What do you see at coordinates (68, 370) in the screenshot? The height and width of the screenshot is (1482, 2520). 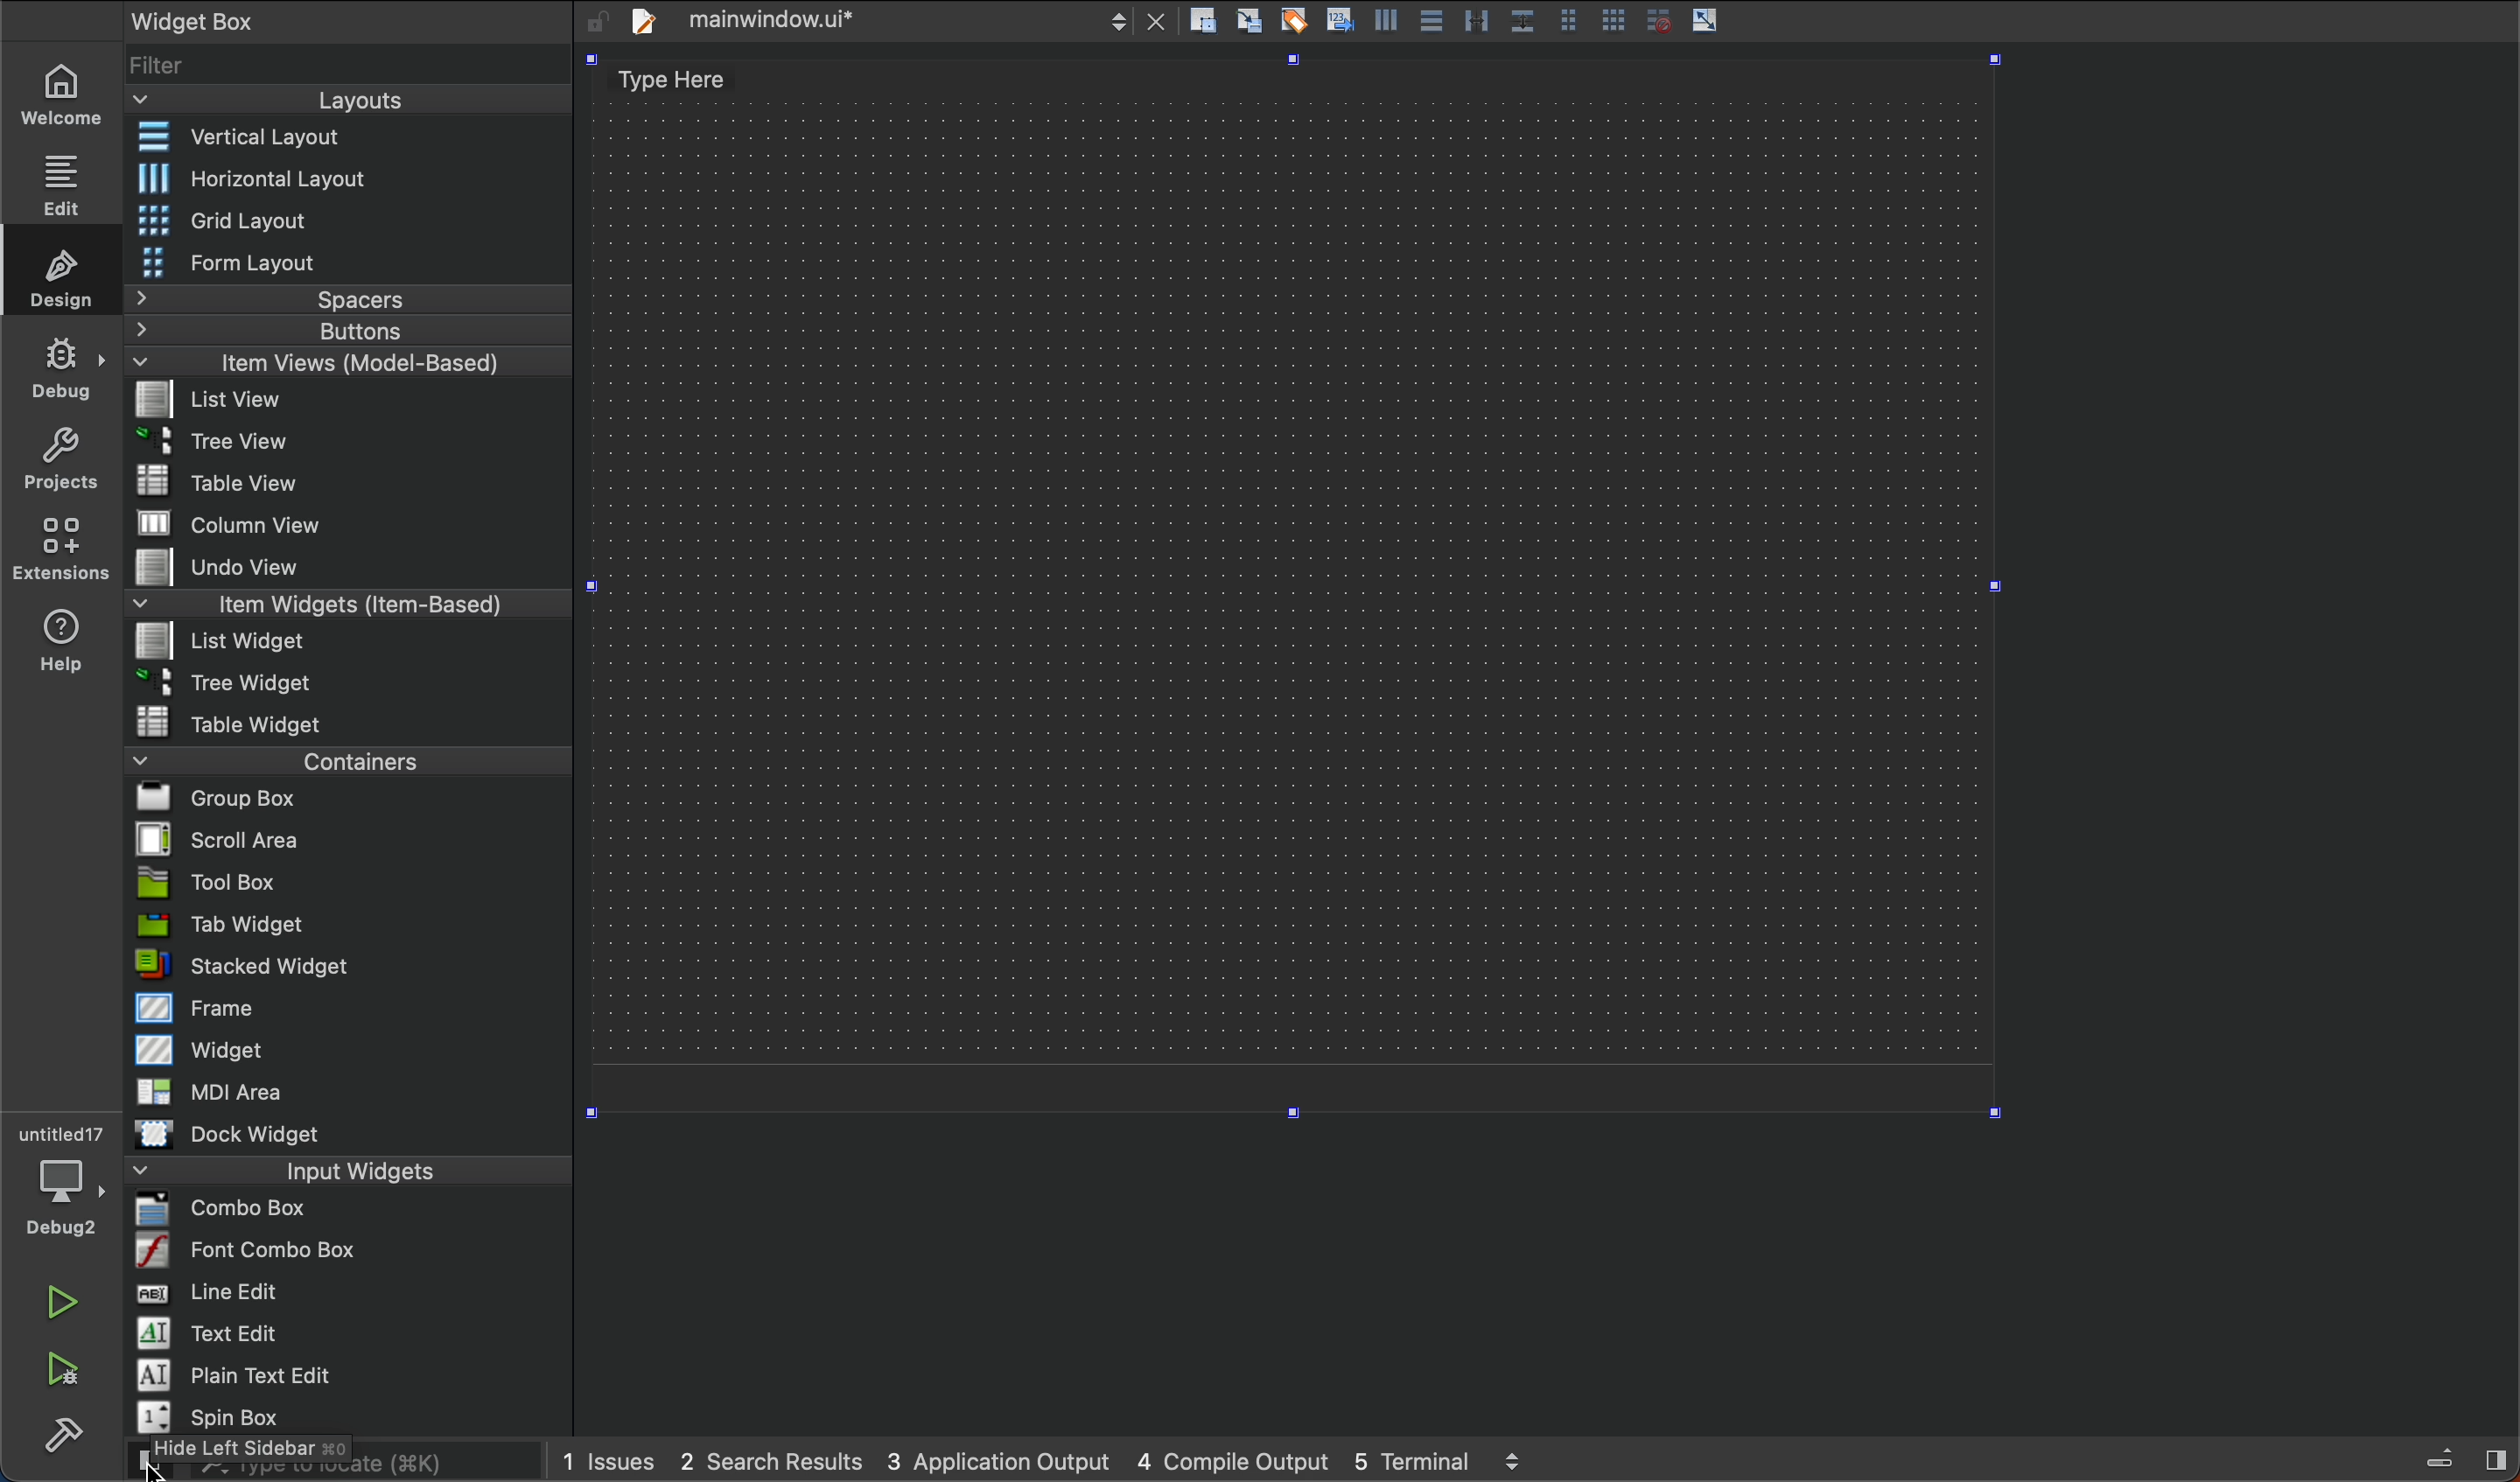 I see `debug` at bounding box center [68, 370].